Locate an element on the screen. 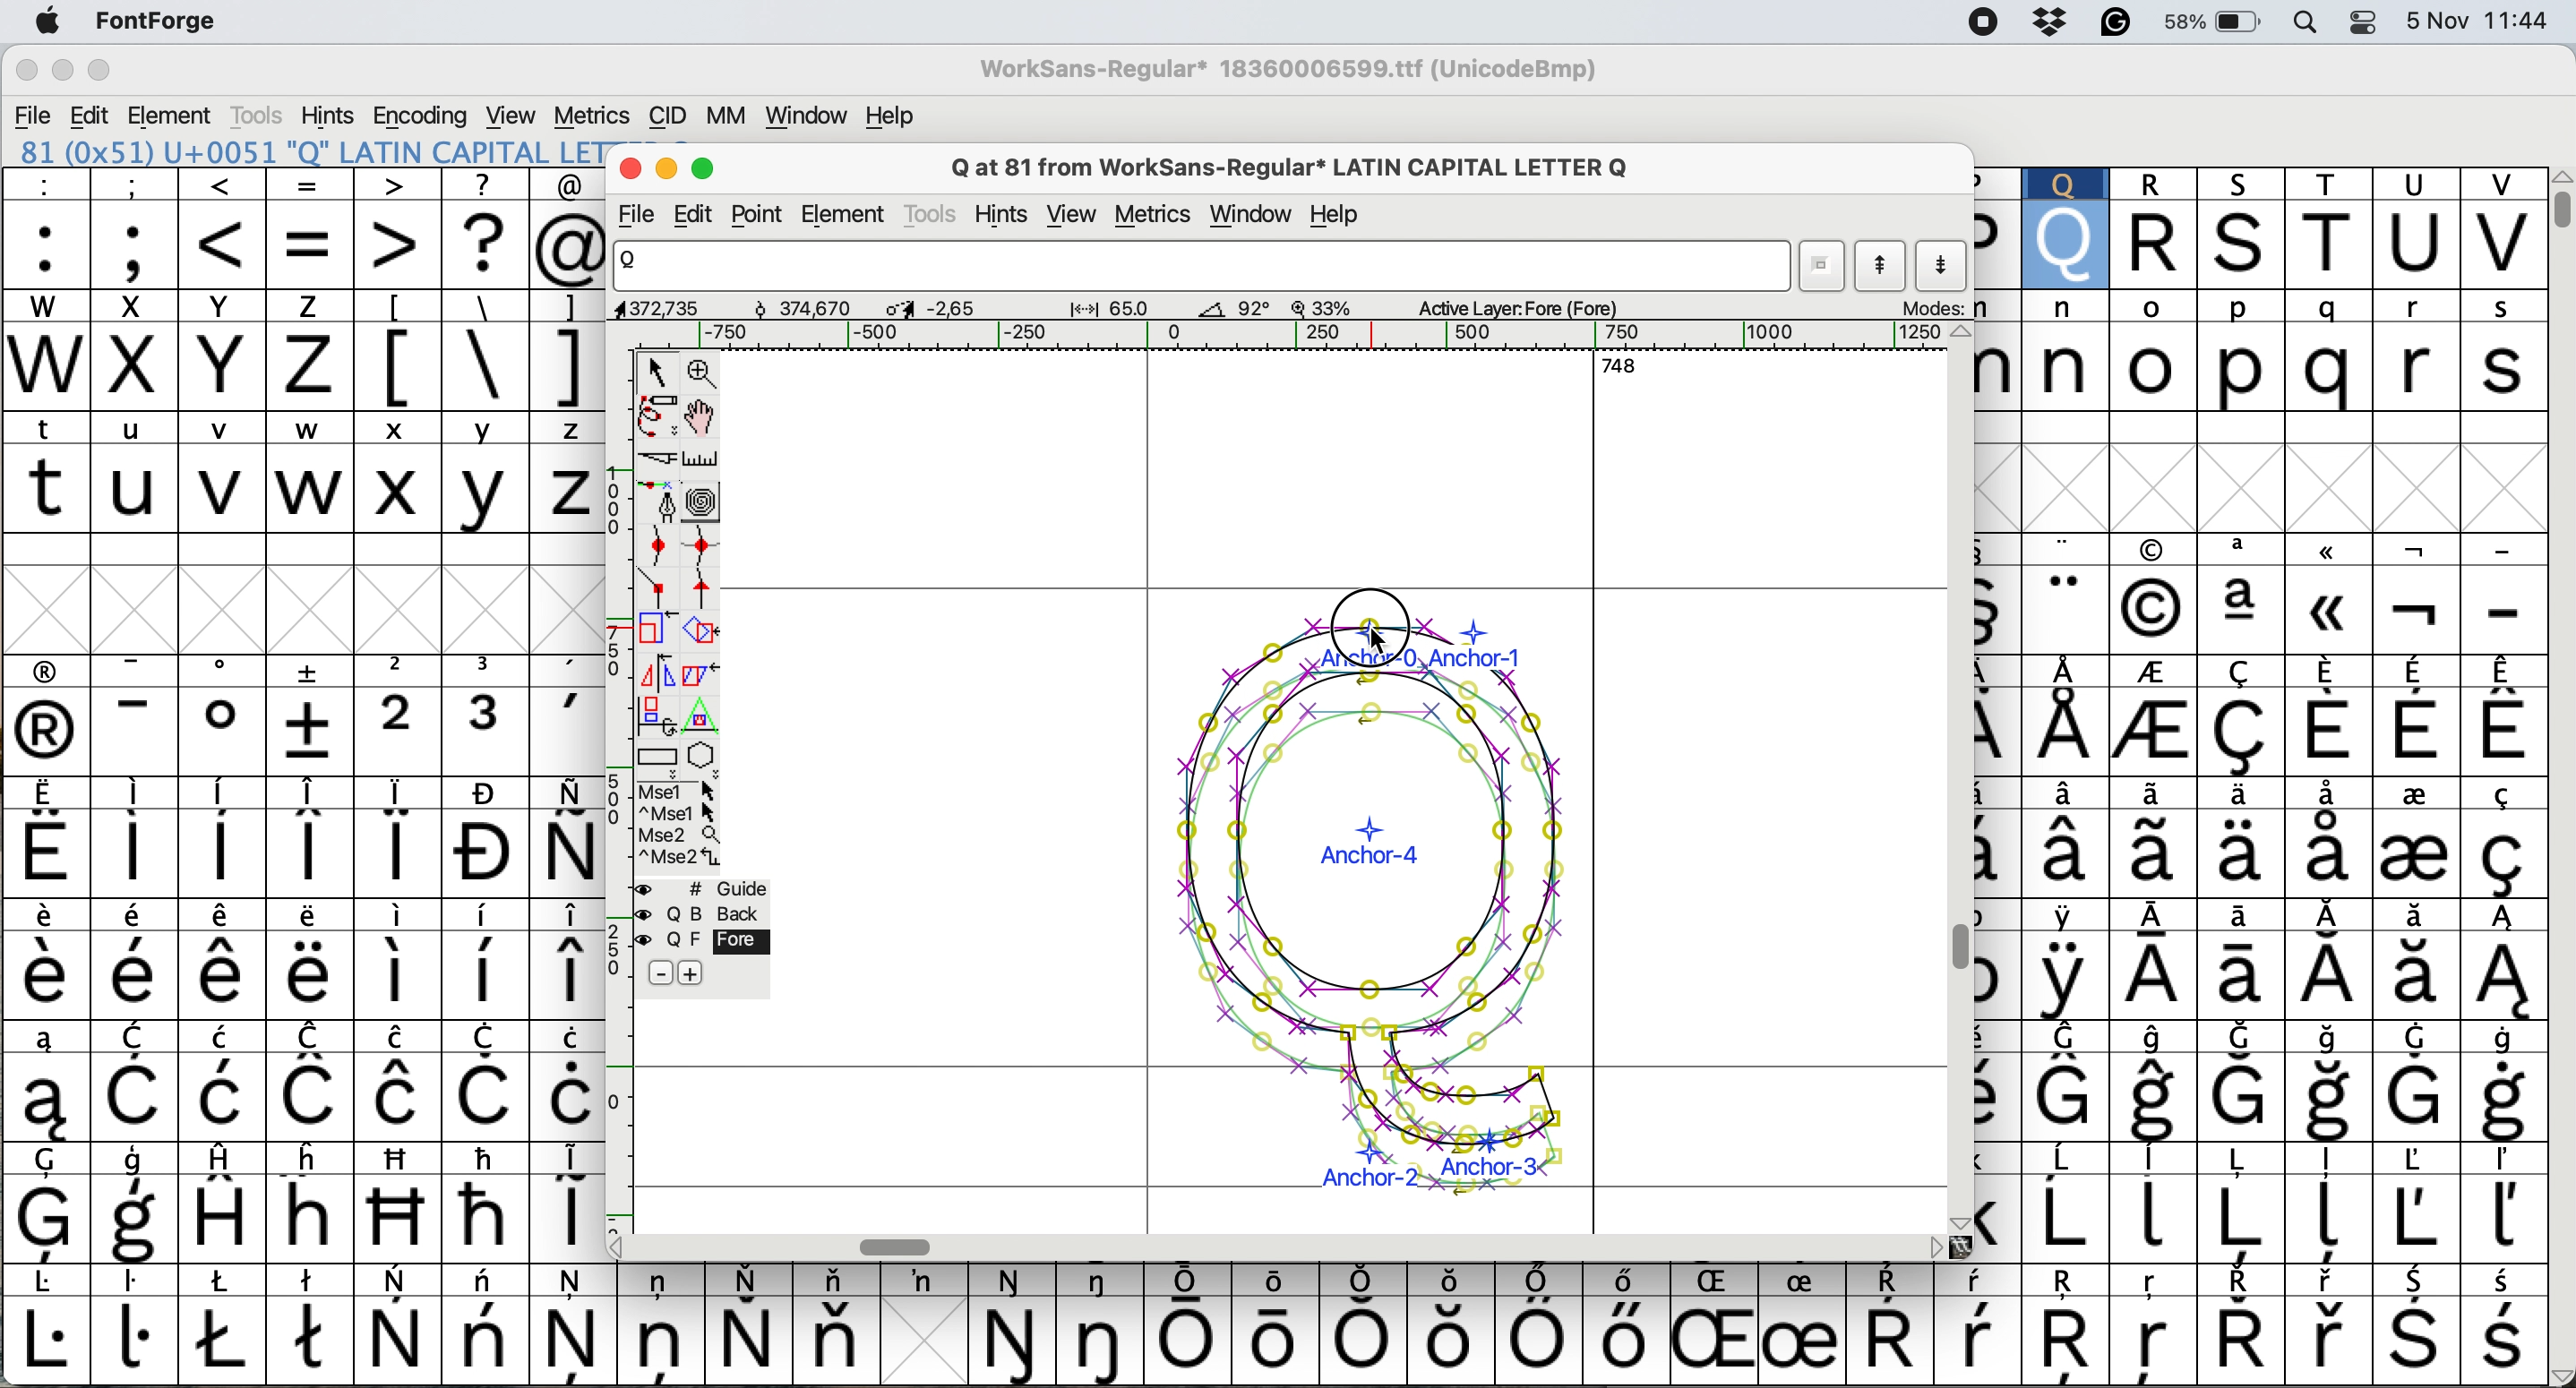 Image resolution: width=2576 pixels, height=1388 pixels. rotate the image in 3d and project back to plane is located at coordinates (654, 718).